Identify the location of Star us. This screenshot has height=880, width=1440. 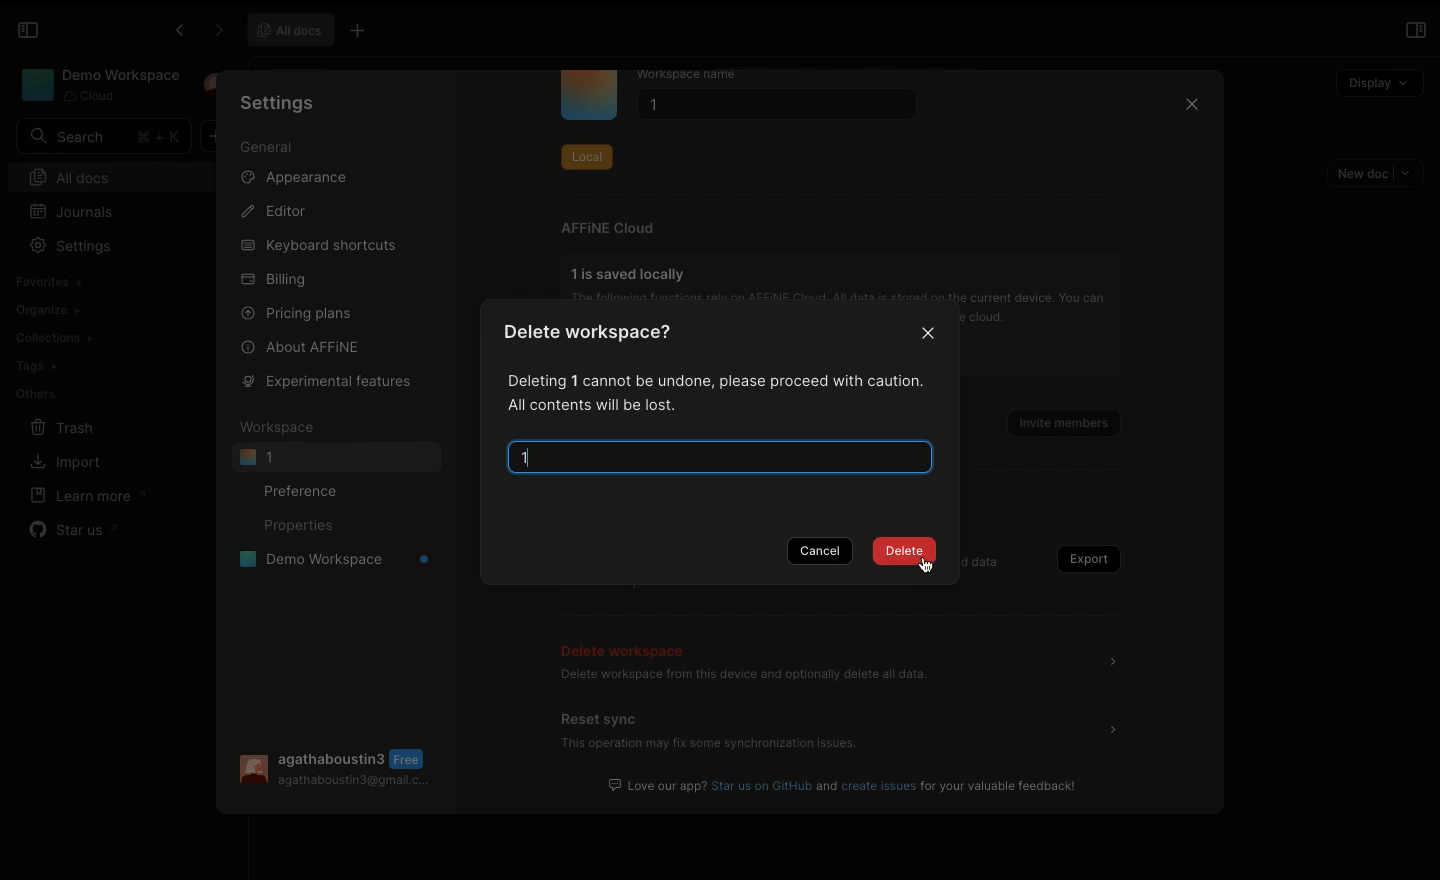
(72, 526).